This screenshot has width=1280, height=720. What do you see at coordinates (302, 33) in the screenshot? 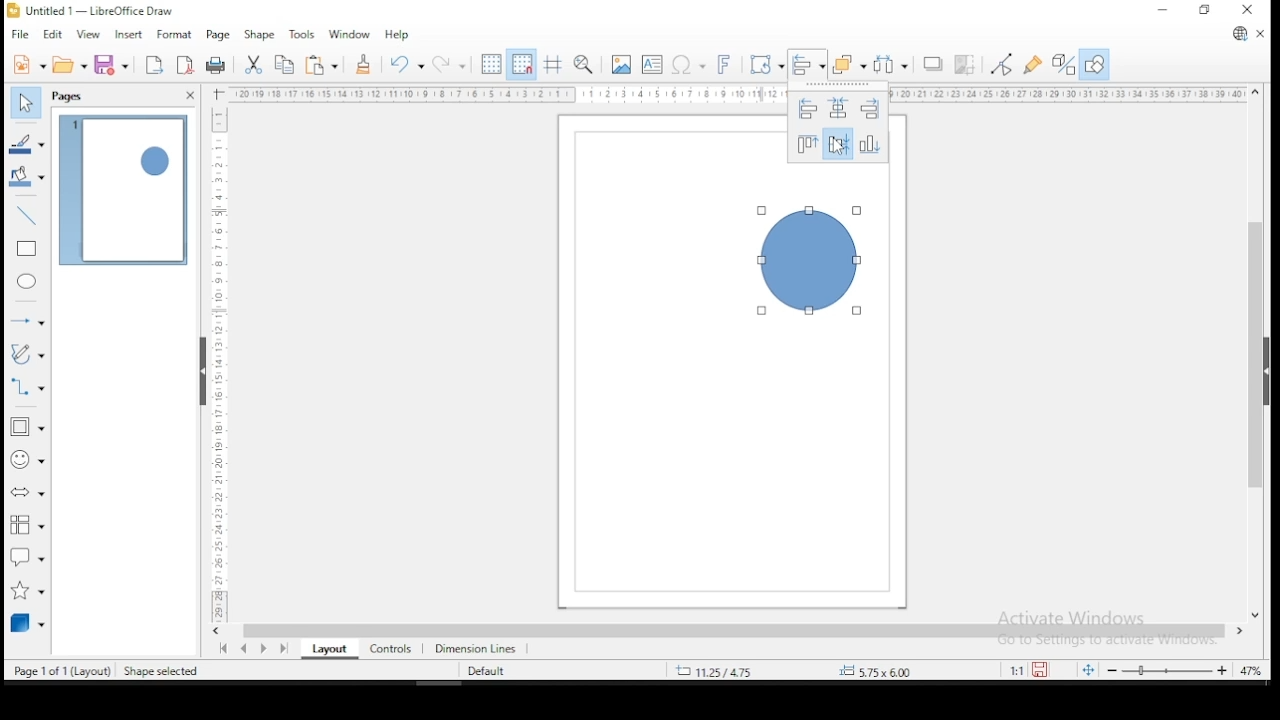
I see `tools` at bounding box center [302, 33].